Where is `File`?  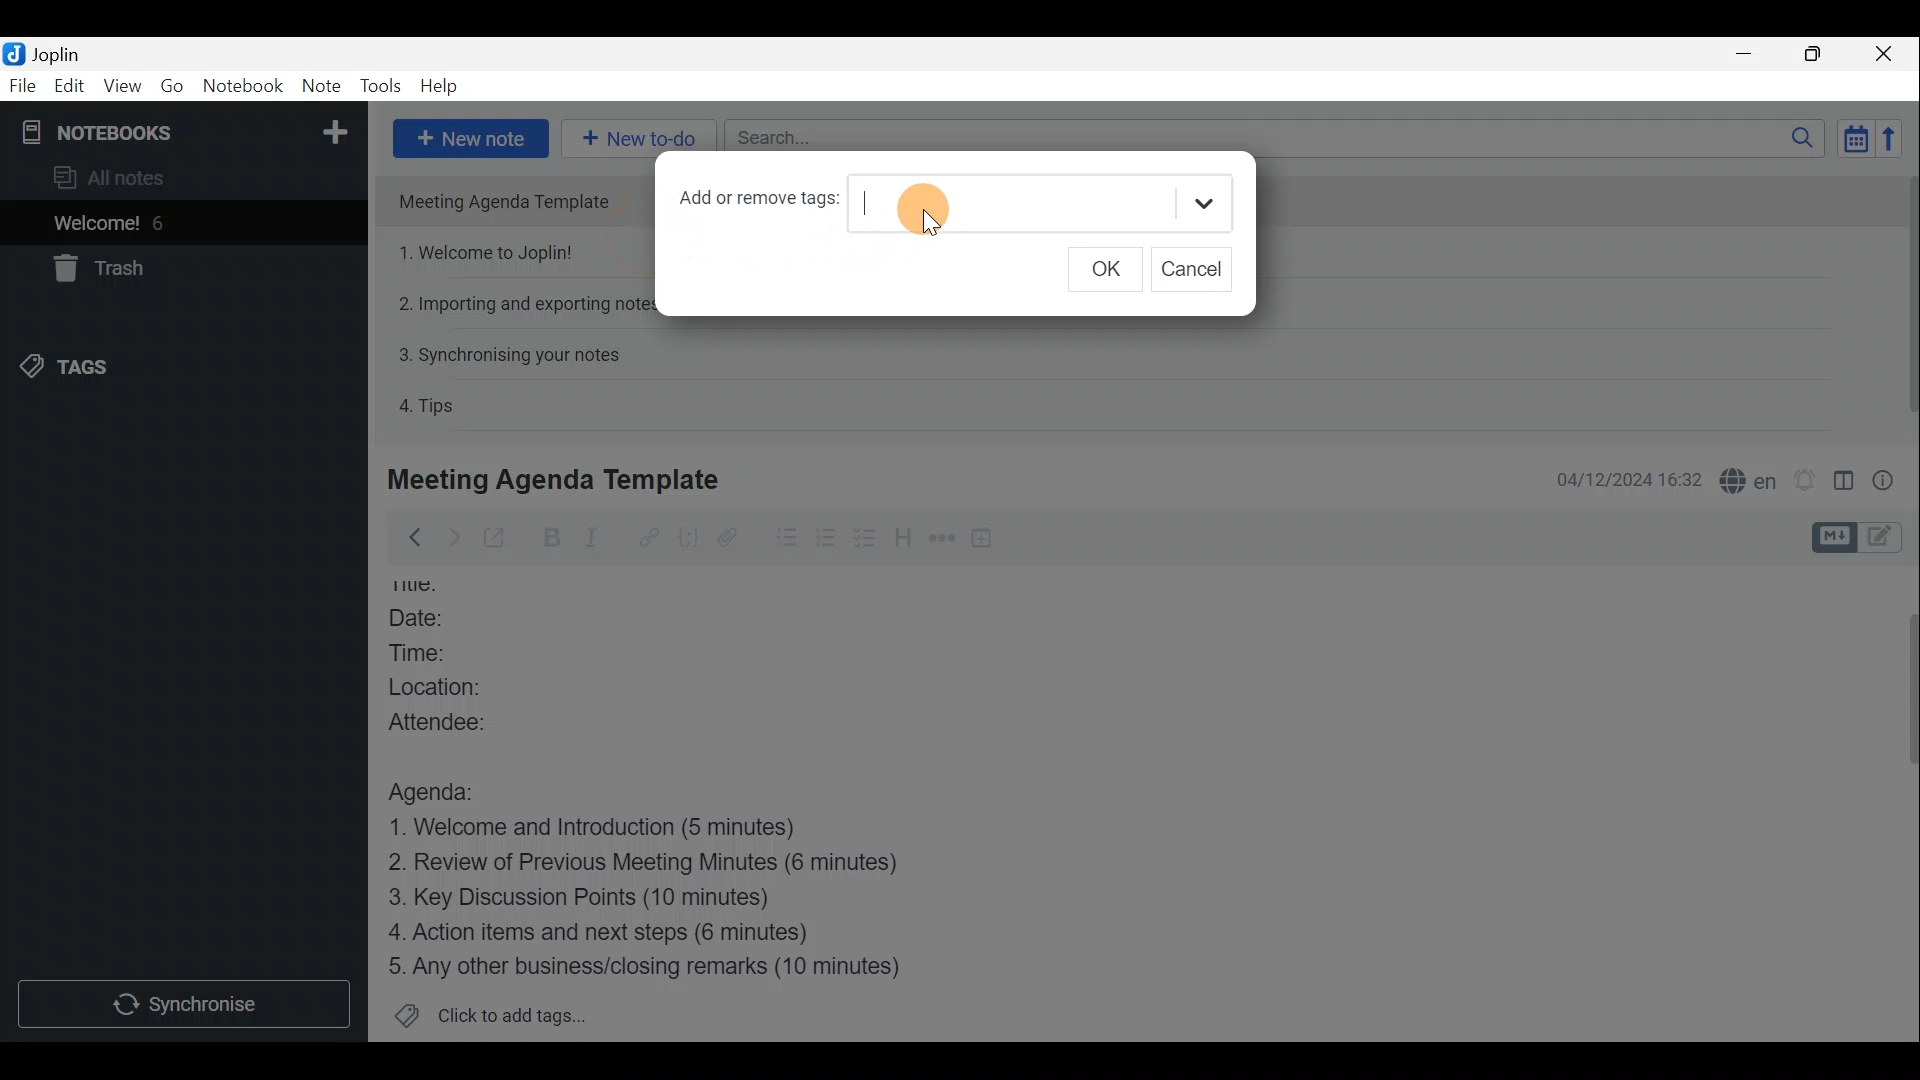
File is located at coordinates (23, 84).